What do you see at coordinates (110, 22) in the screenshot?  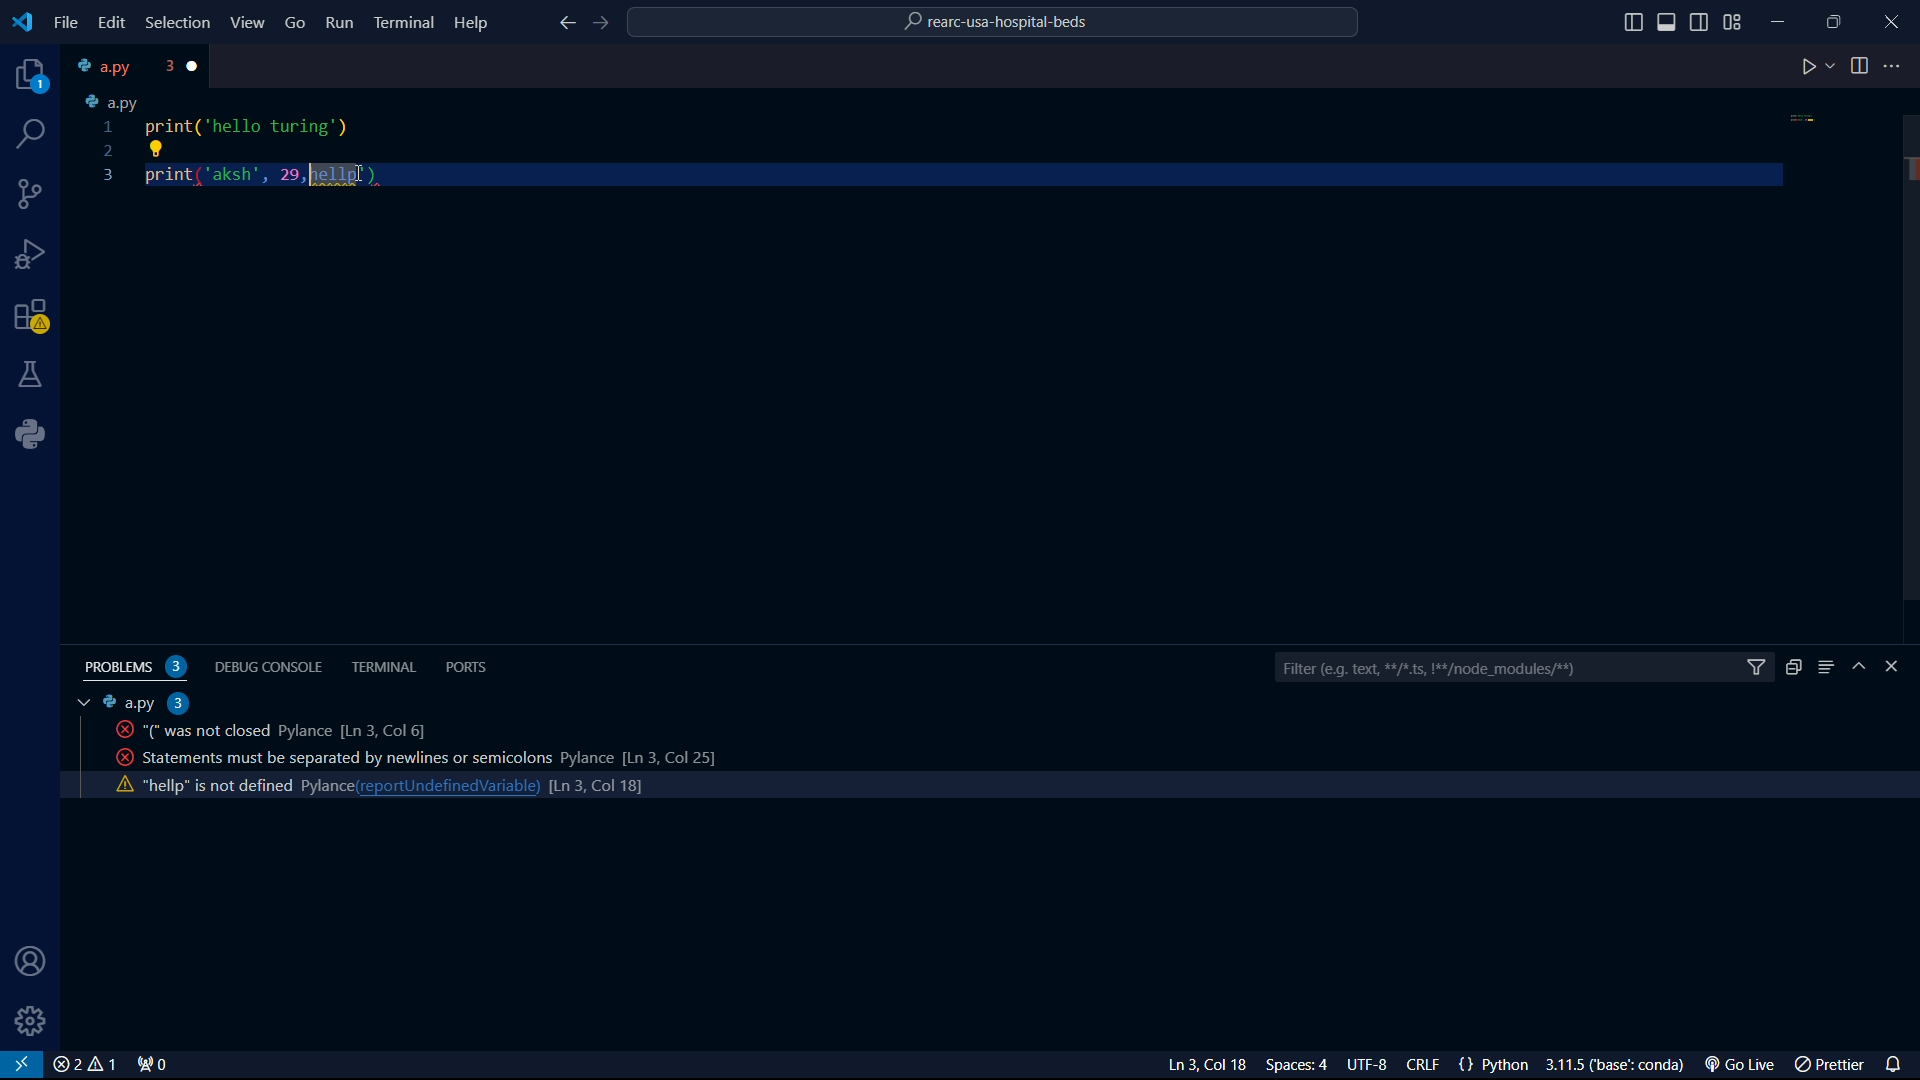 I see `edit` at bounding box center [110, 22].